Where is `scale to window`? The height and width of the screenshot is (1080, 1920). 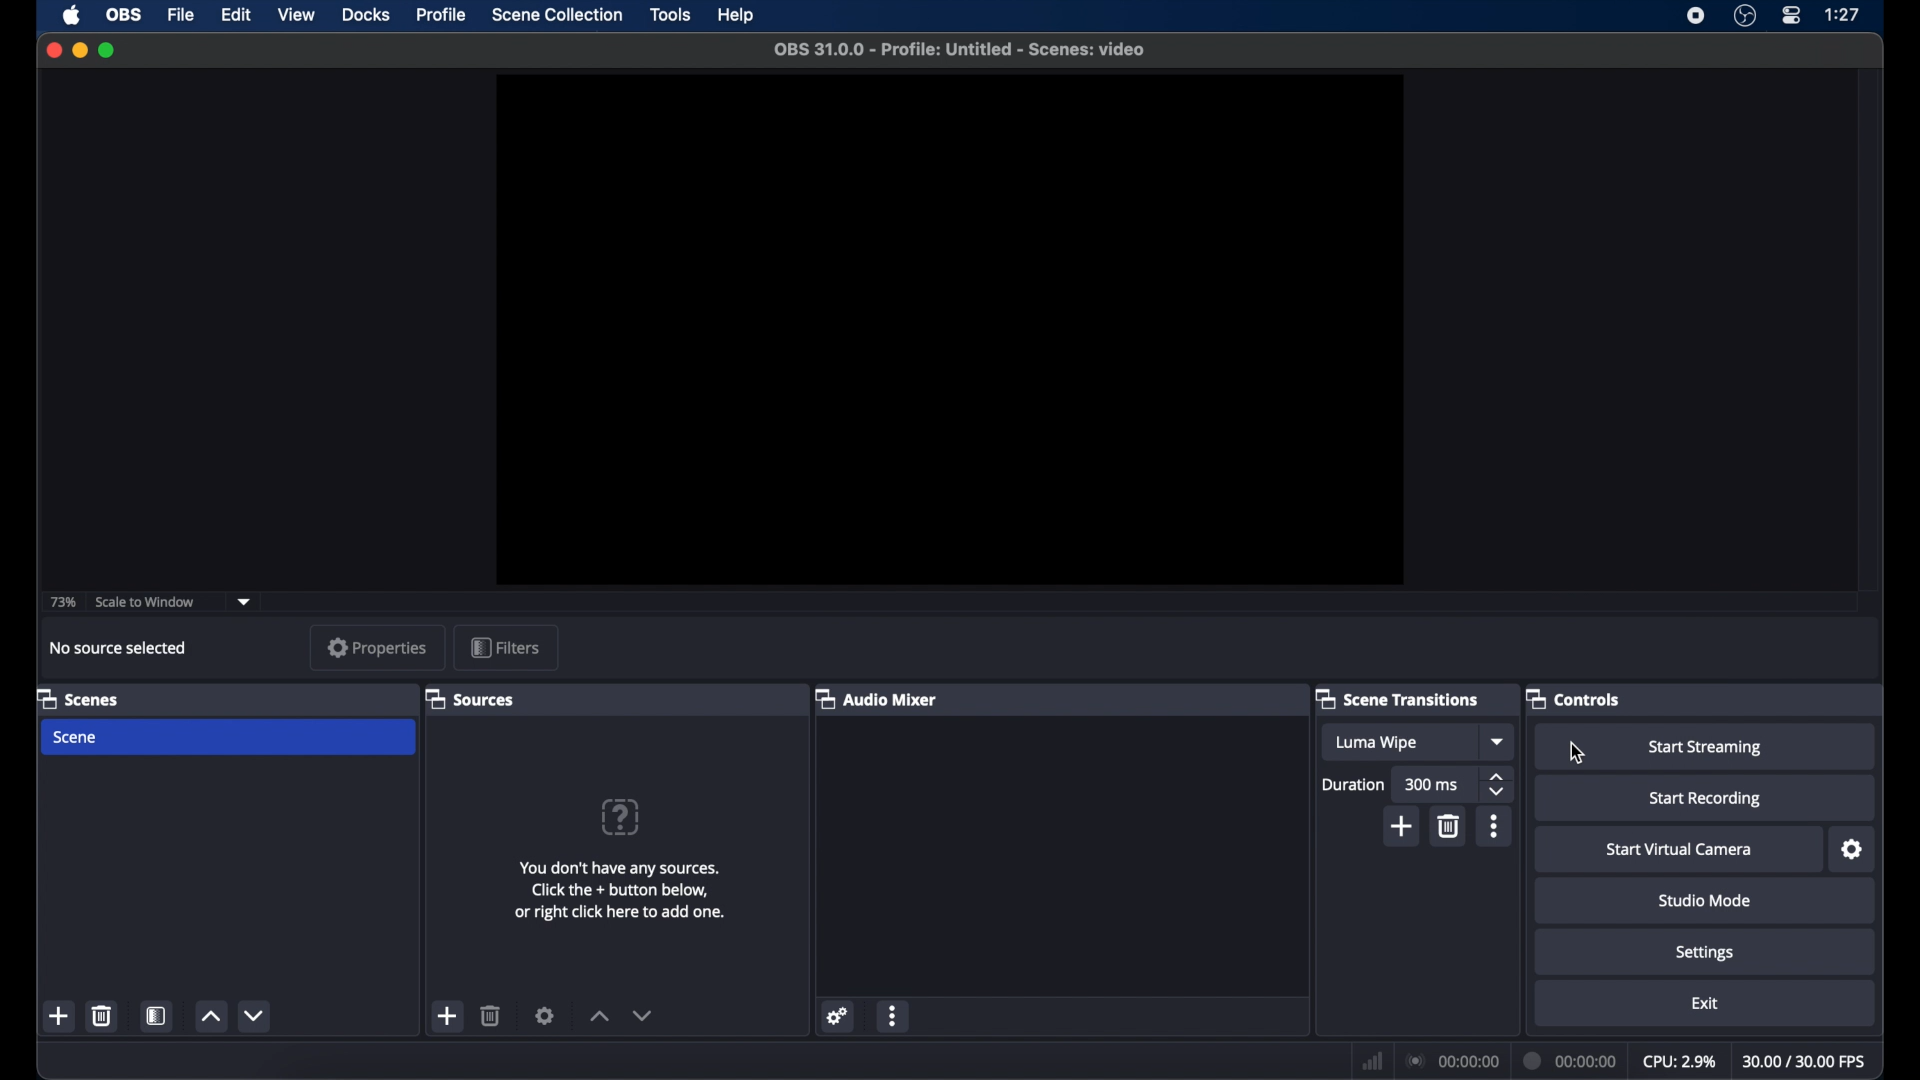
scale to window is located at coordinates (148, 602).